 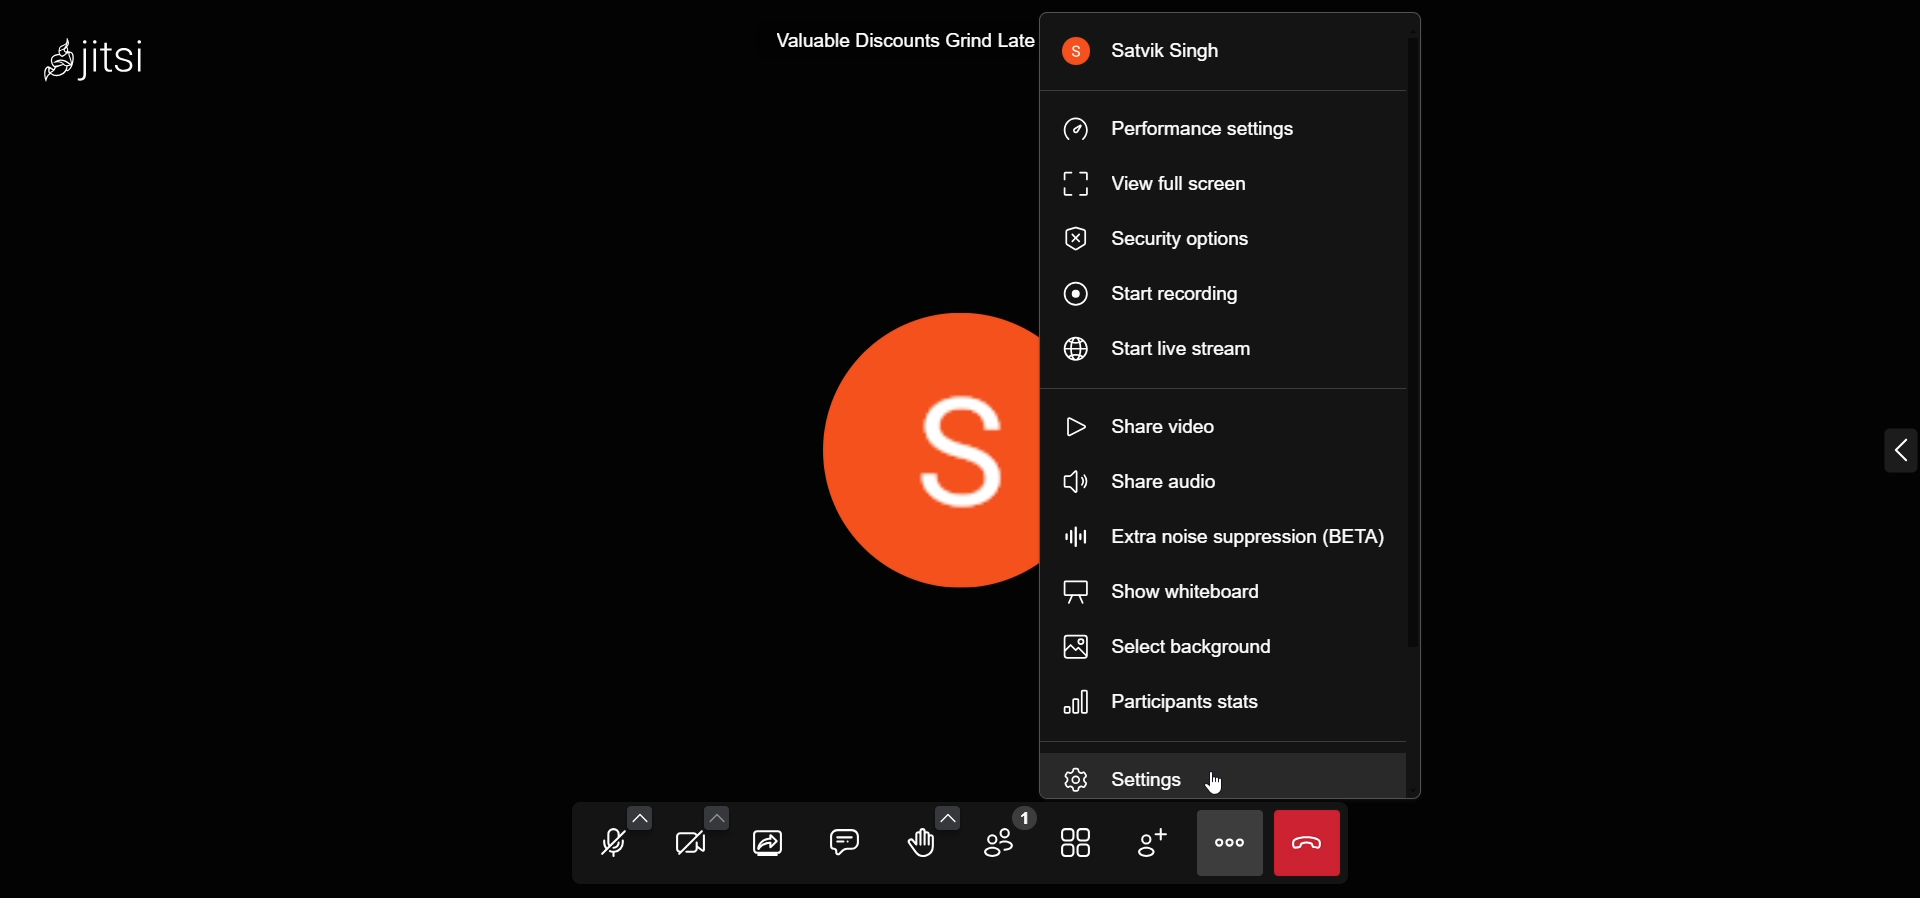 I want to click on leave meeting, so click(x=1314, y=846).